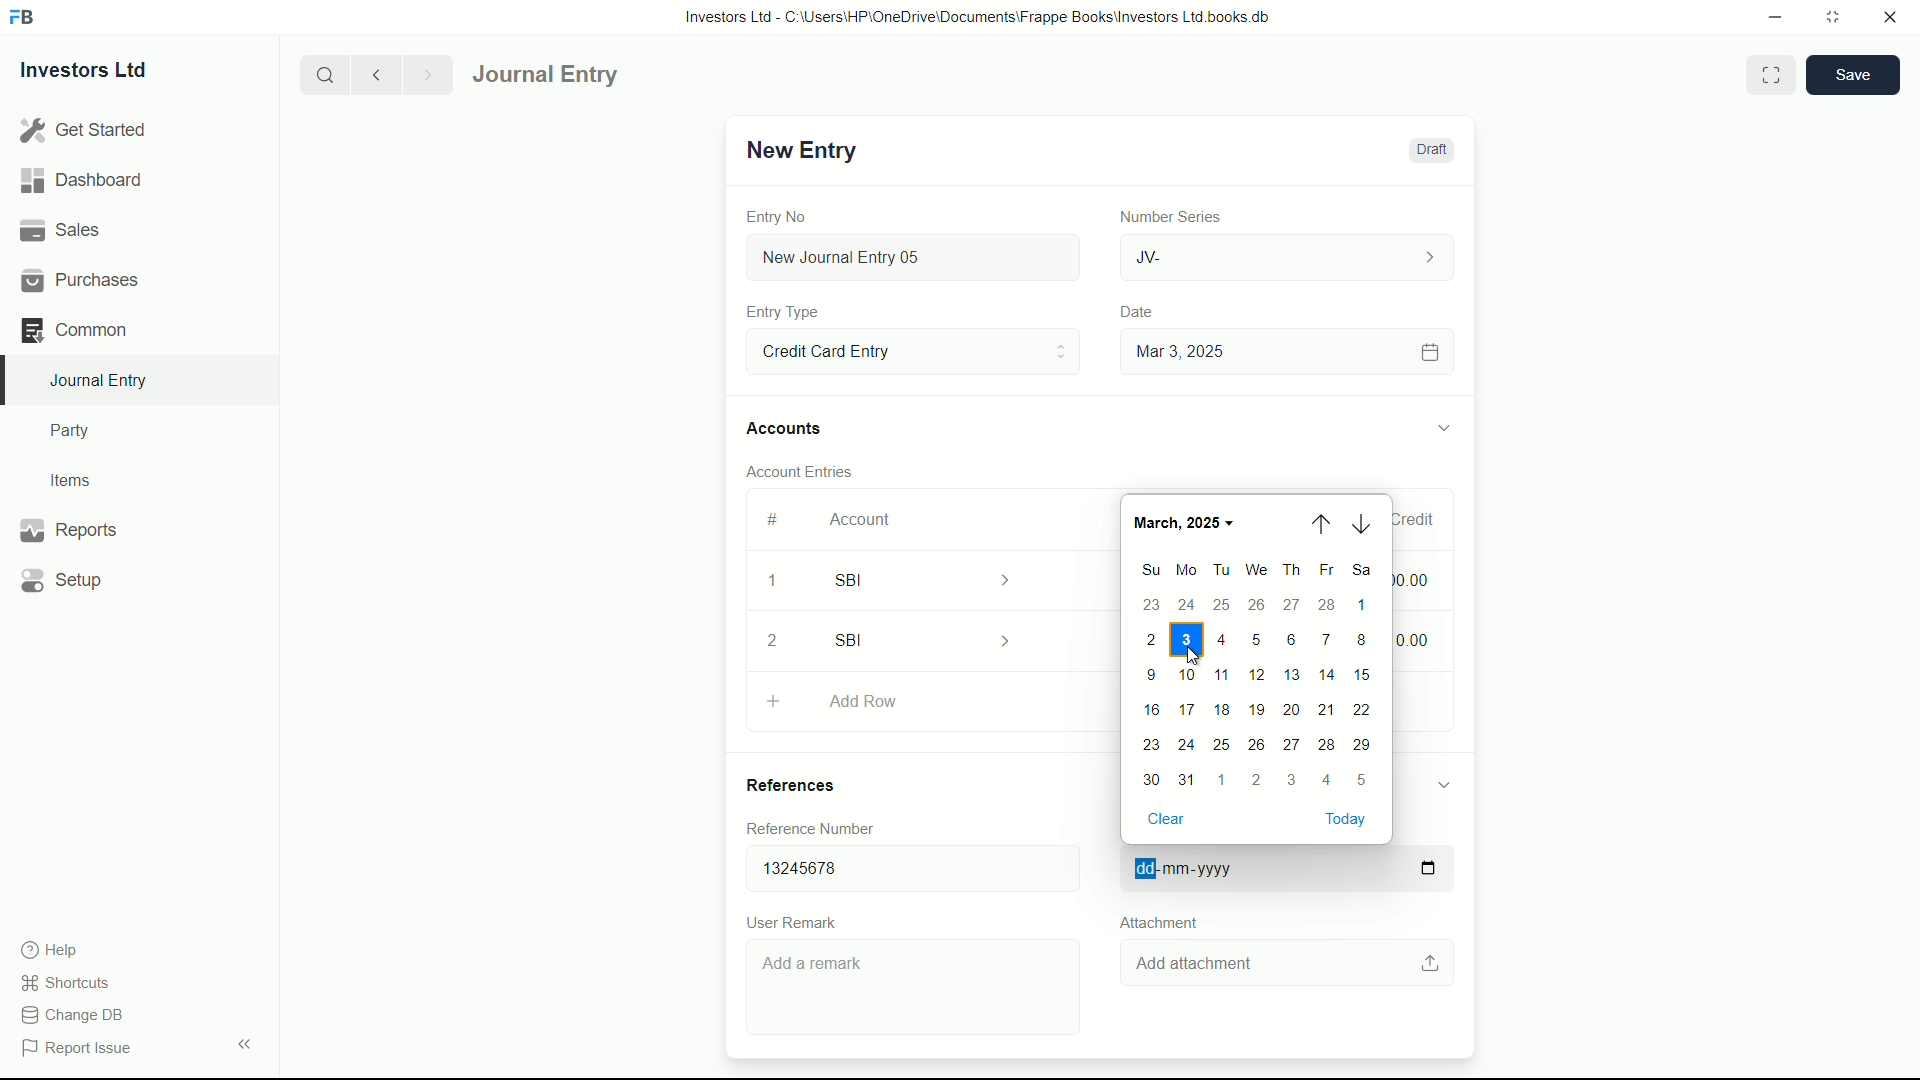 The image size is (1920, 1080). I want to click on Entry Type, so click(783, 312).